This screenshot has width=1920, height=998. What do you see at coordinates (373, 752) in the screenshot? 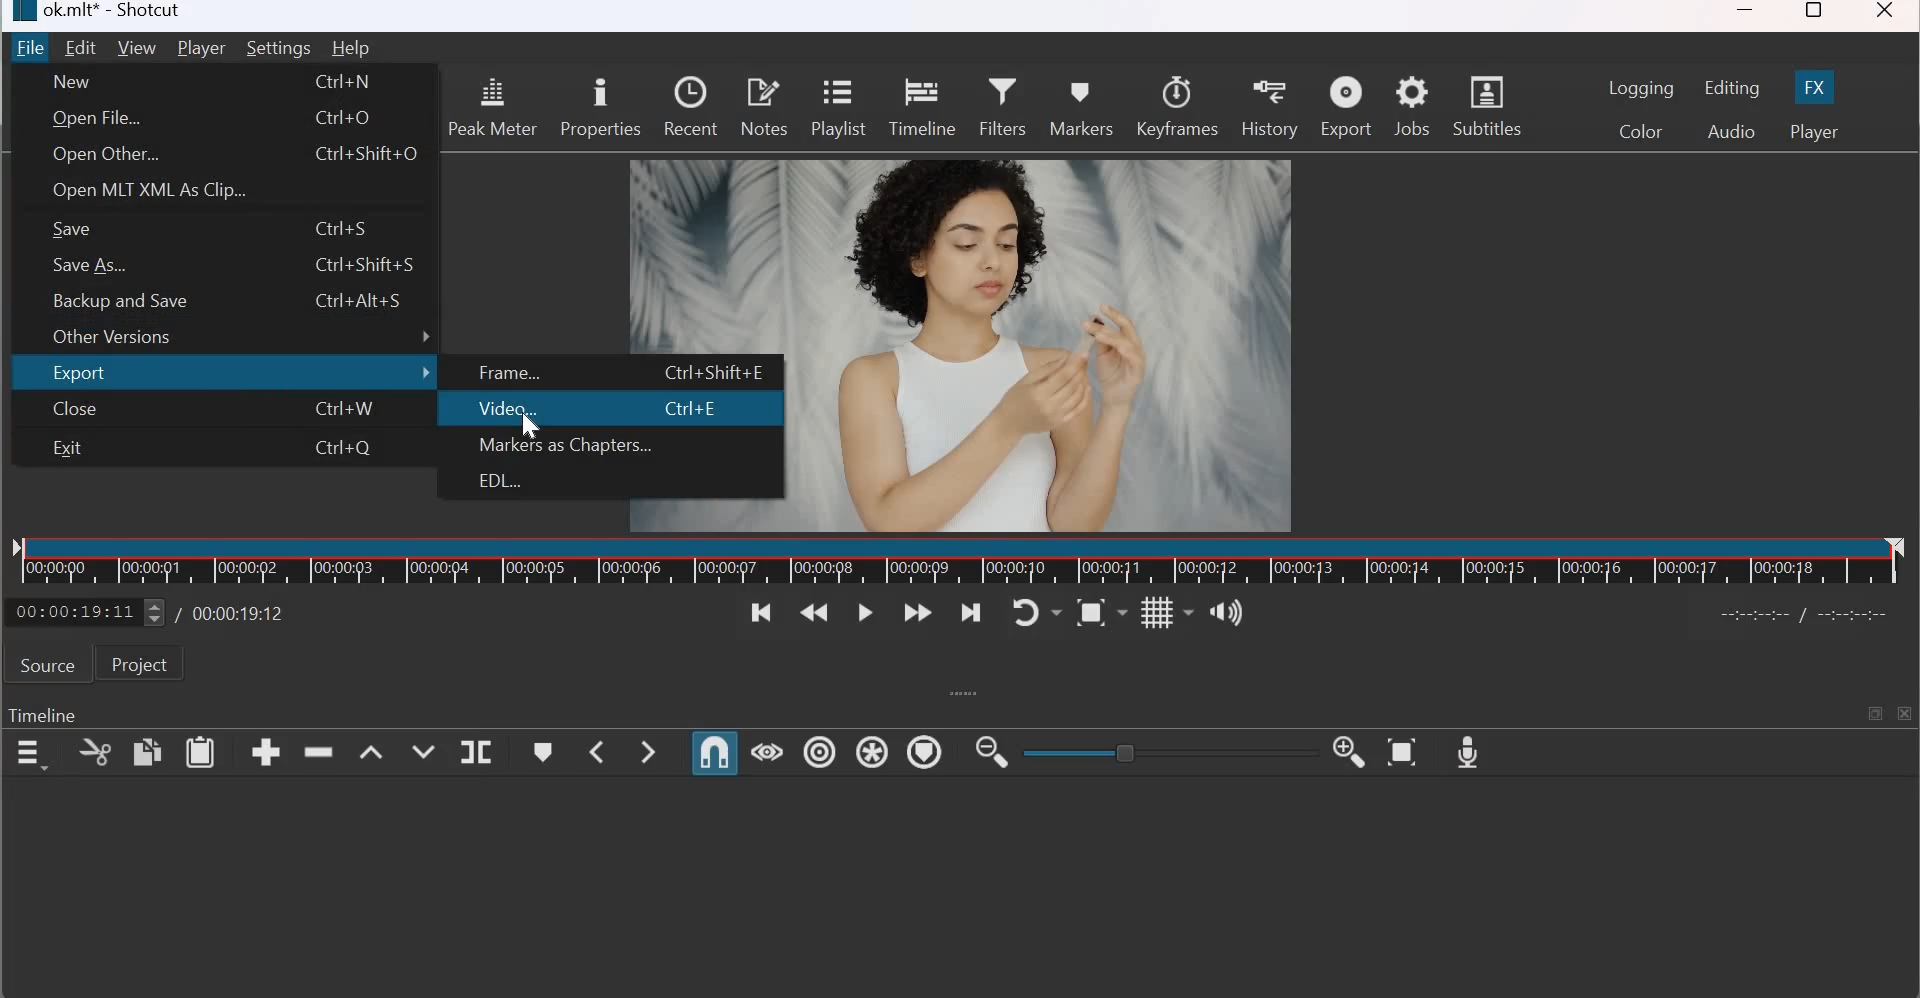
I see `lift` at bounding box center [373, 752].